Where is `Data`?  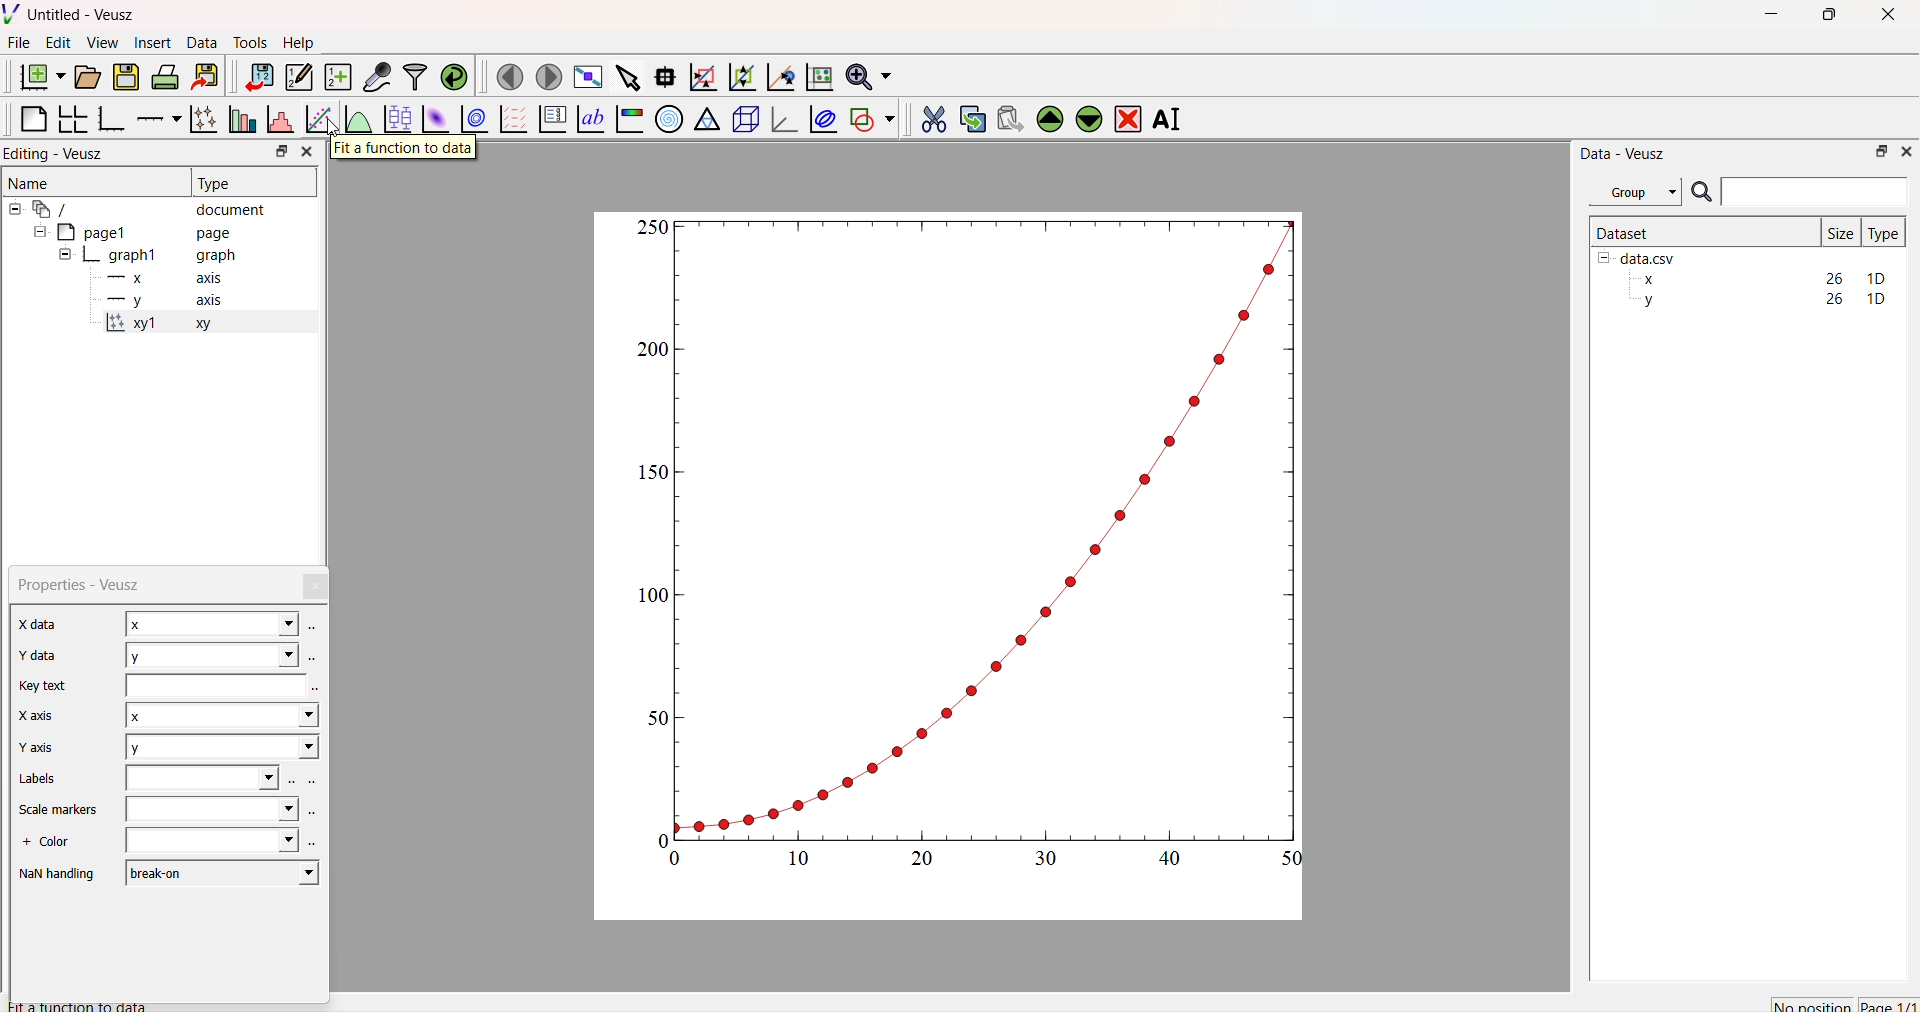 Data is located at coordinates (201, 43).